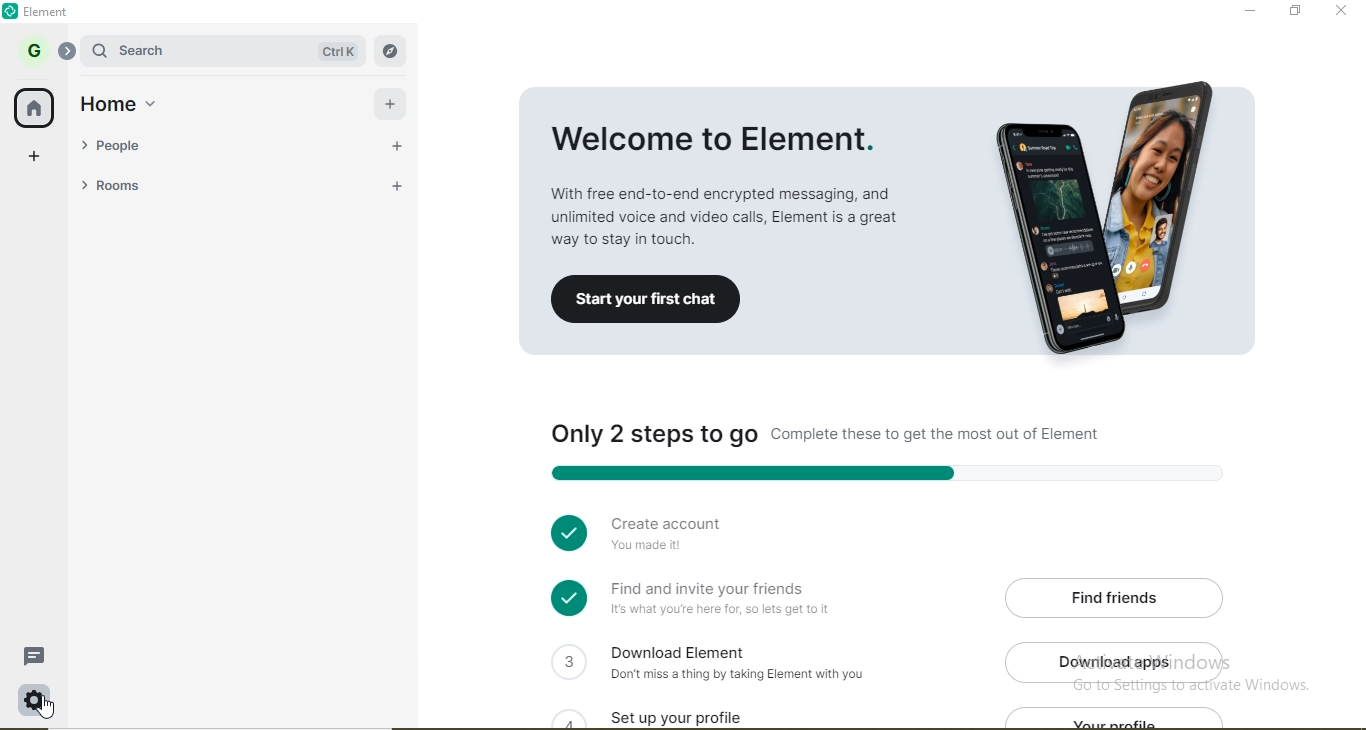 This screenshot has height=730, width=1366. I want to click on Only 2 stepts to go, so click(876, 436).